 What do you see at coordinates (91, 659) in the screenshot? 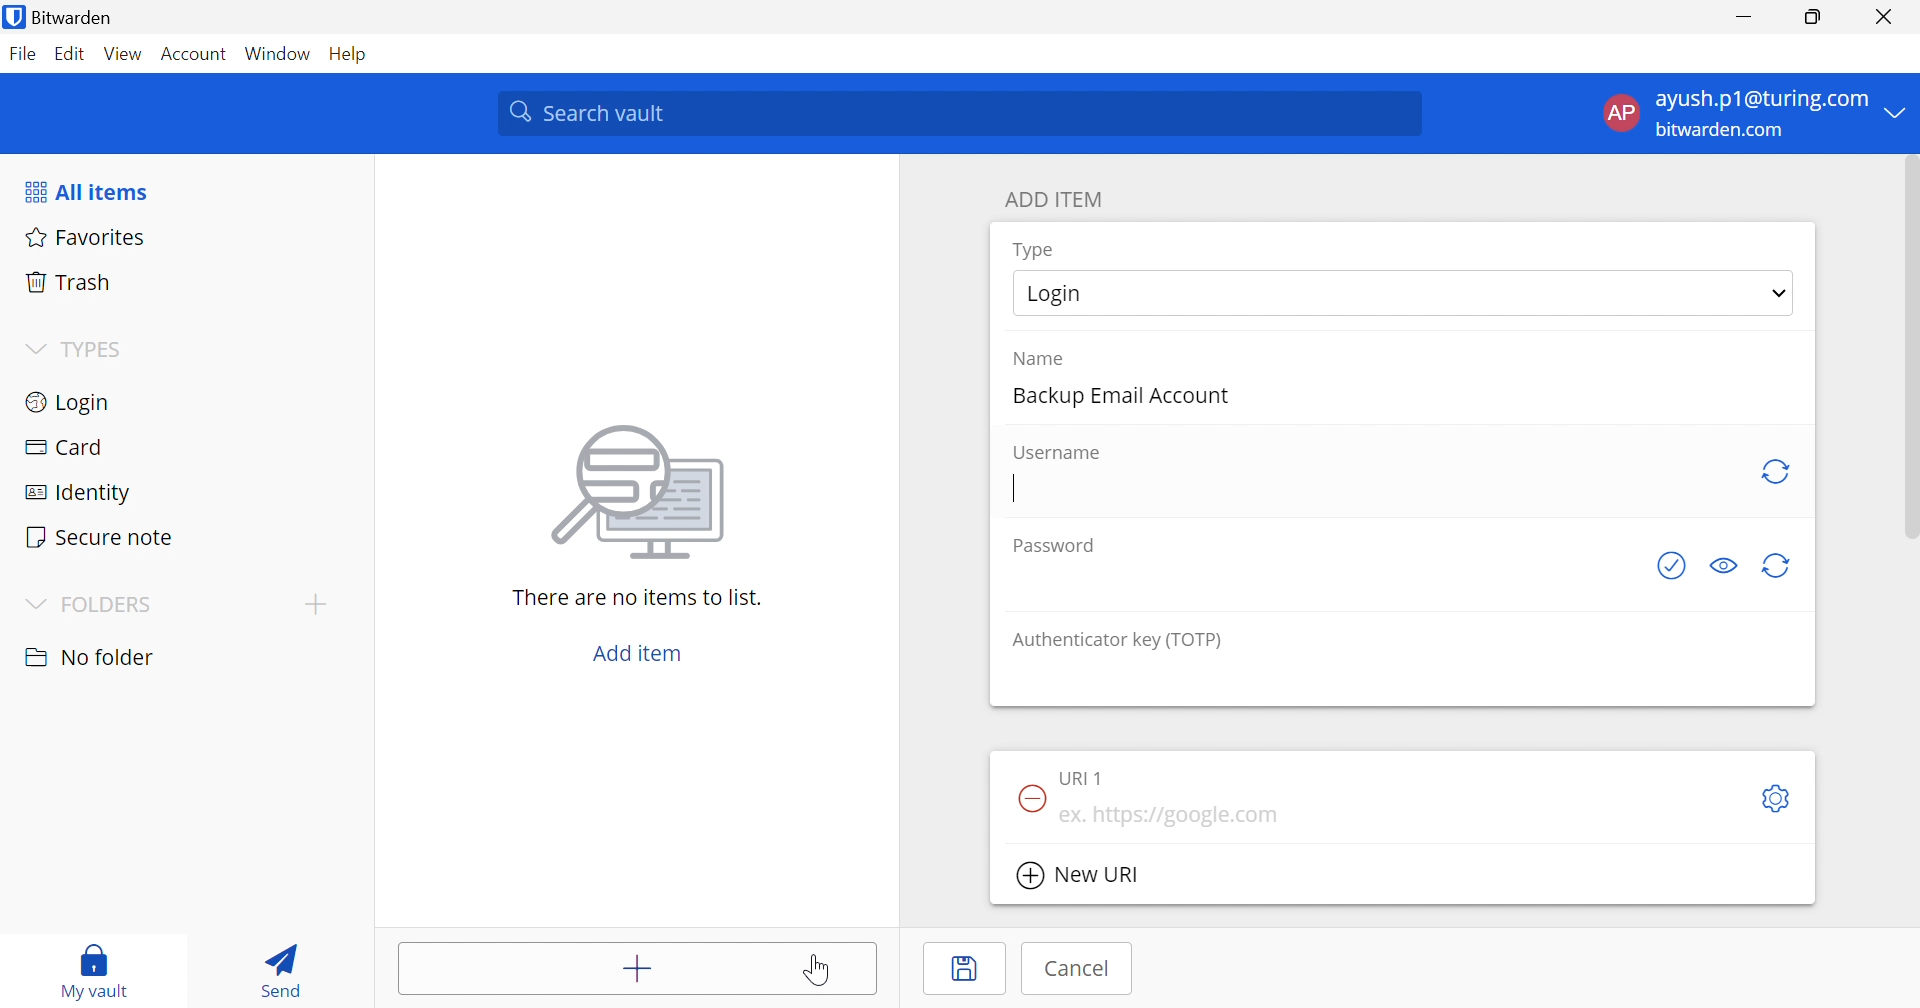
I see `No folder` at bounding box center [91, 659].